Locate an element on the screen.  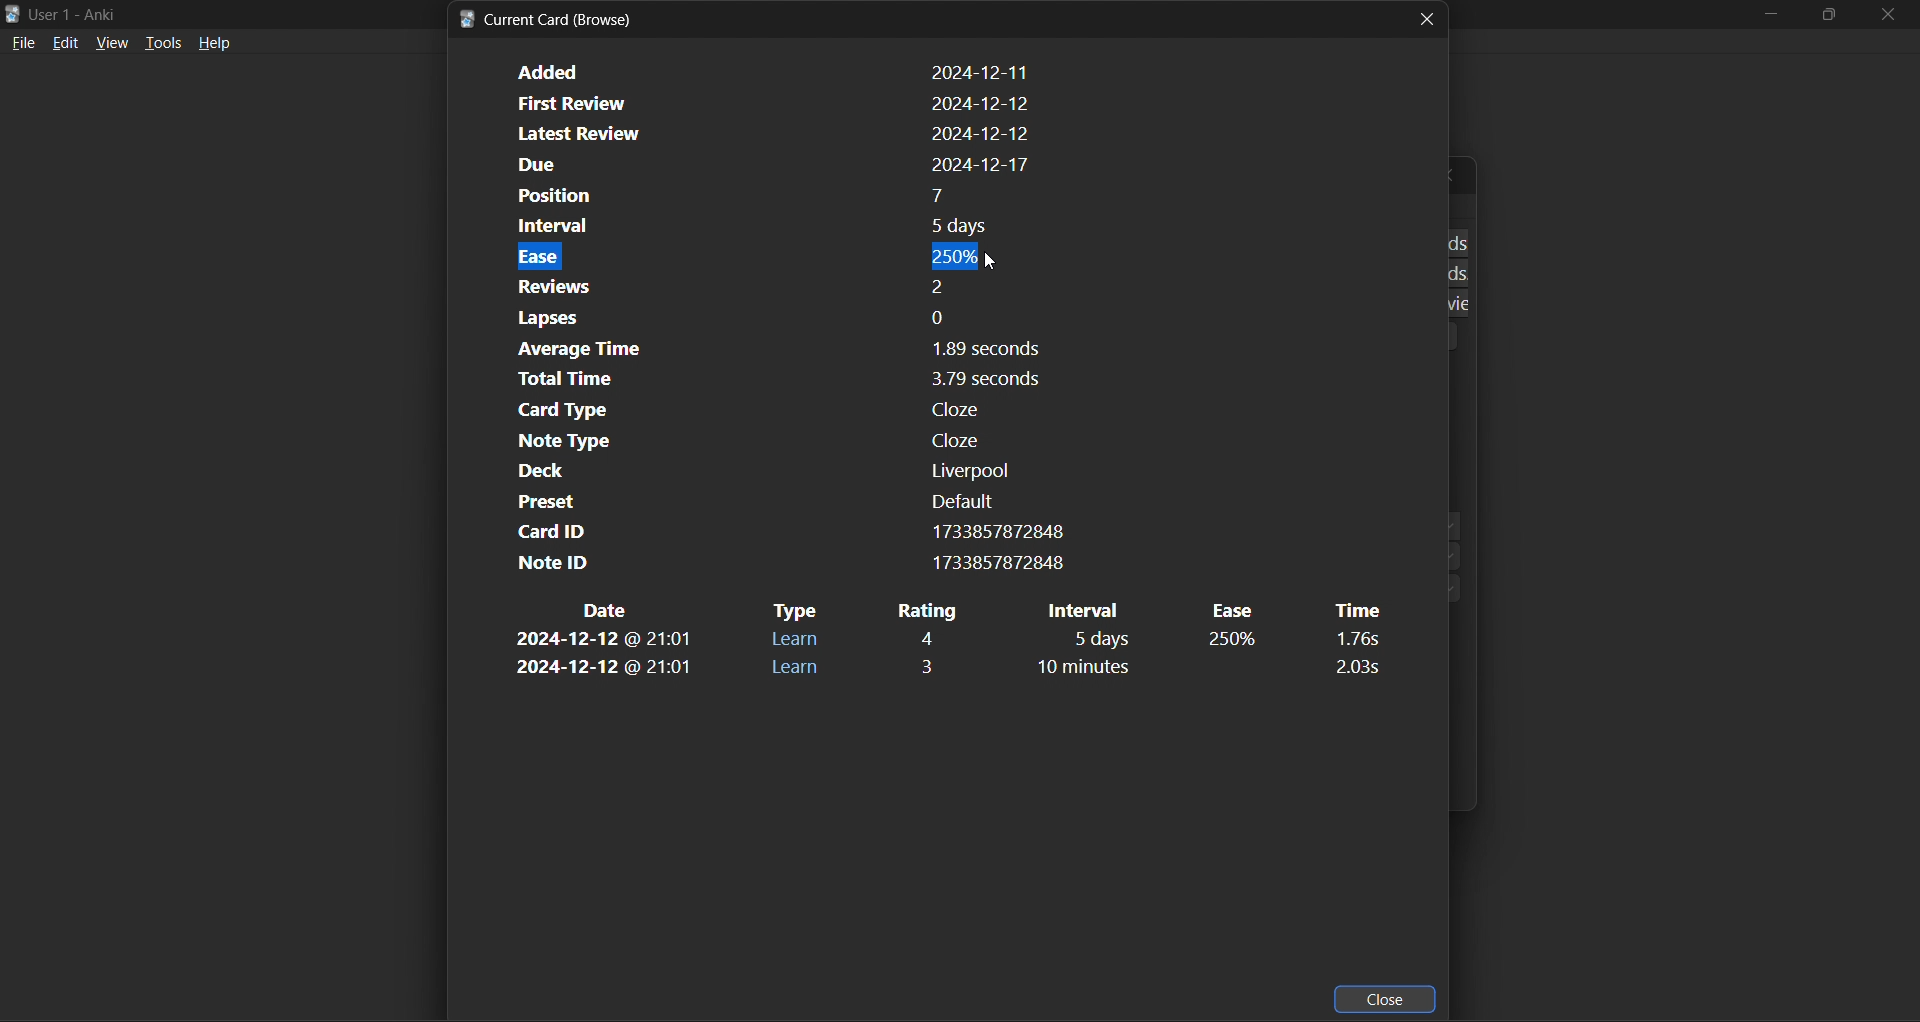
interval is located at coordinates (1092, 610).